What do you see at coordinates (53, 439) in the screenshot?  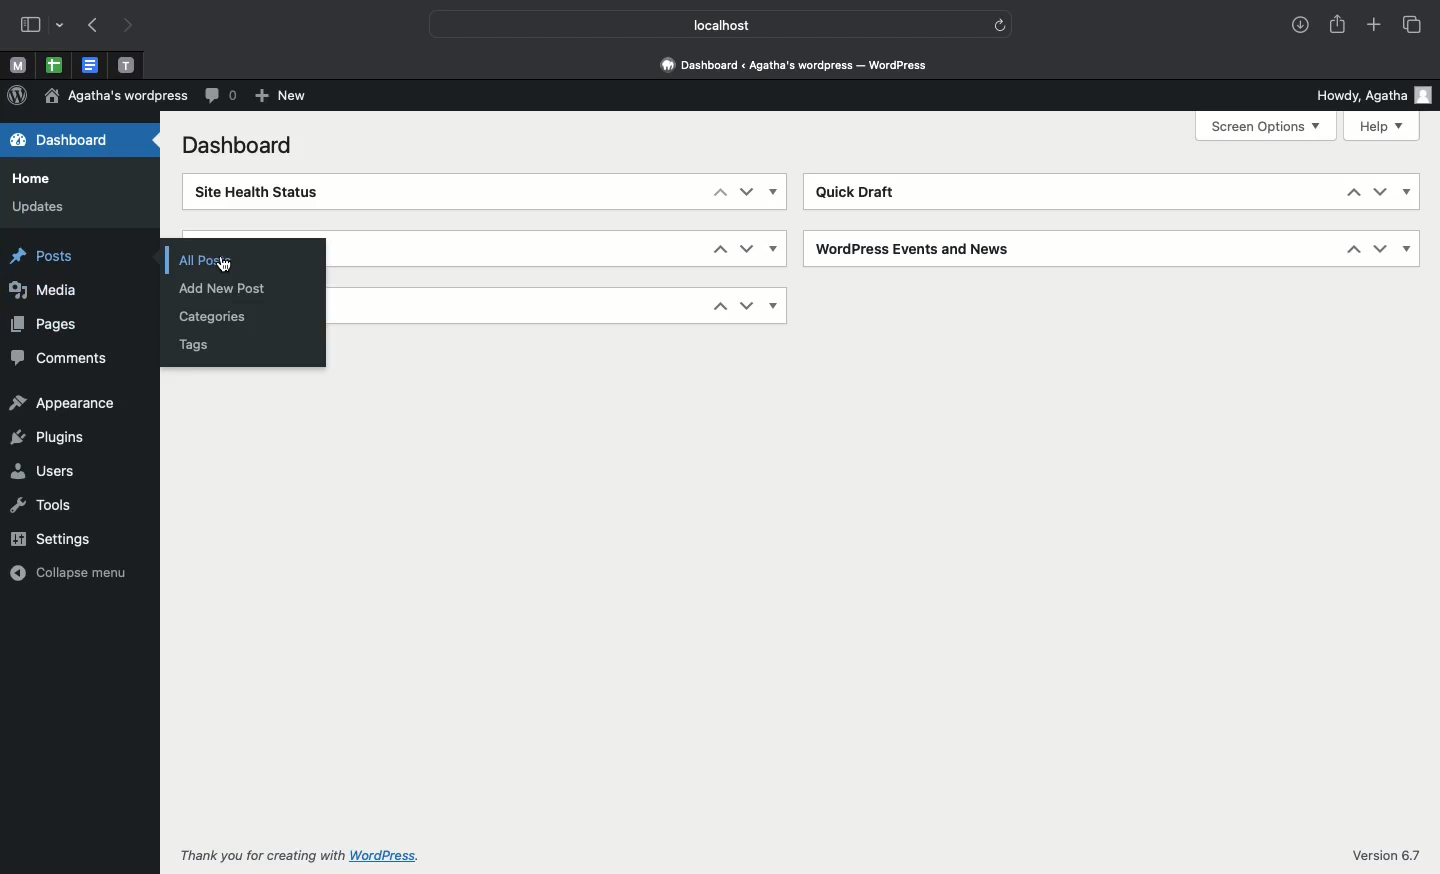 I see `Plugins` at bounding box center [53, 439].